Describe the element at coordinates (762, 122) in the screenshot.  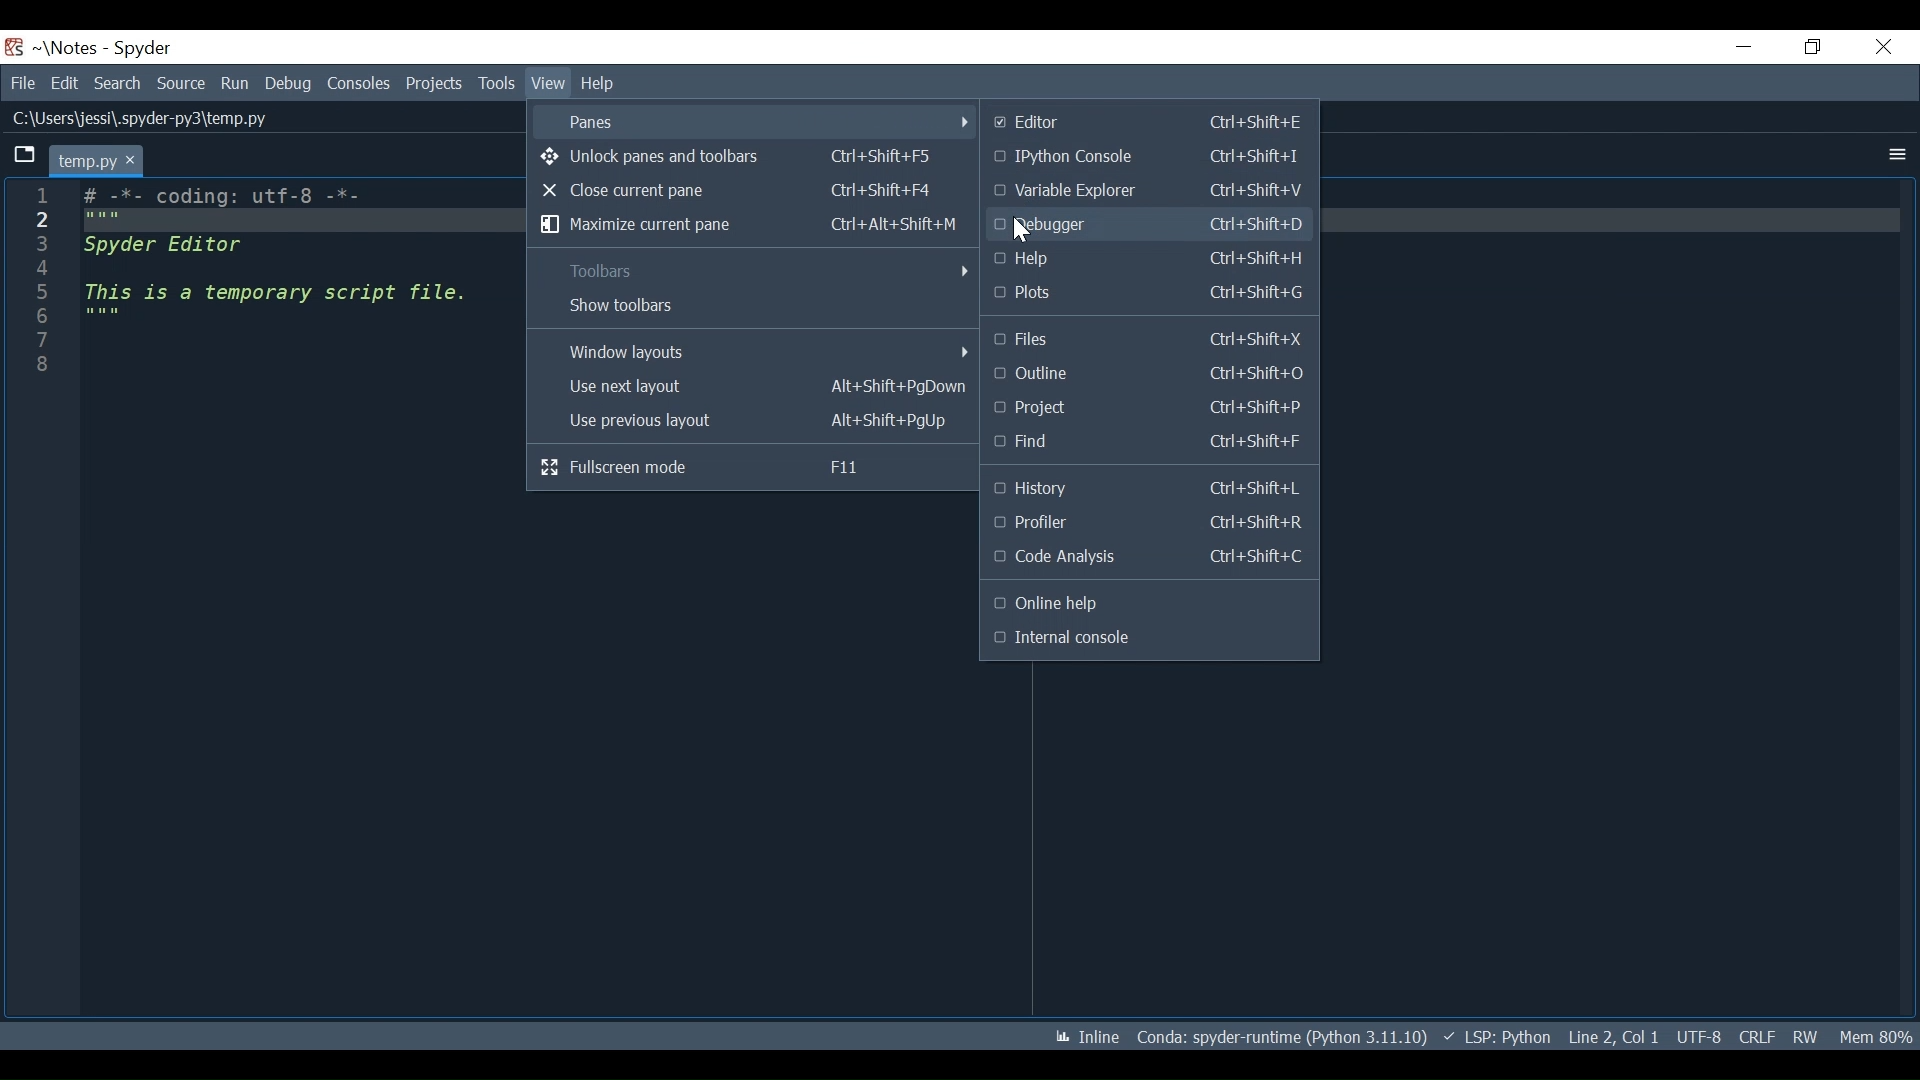
I see `Panes ` at that location.